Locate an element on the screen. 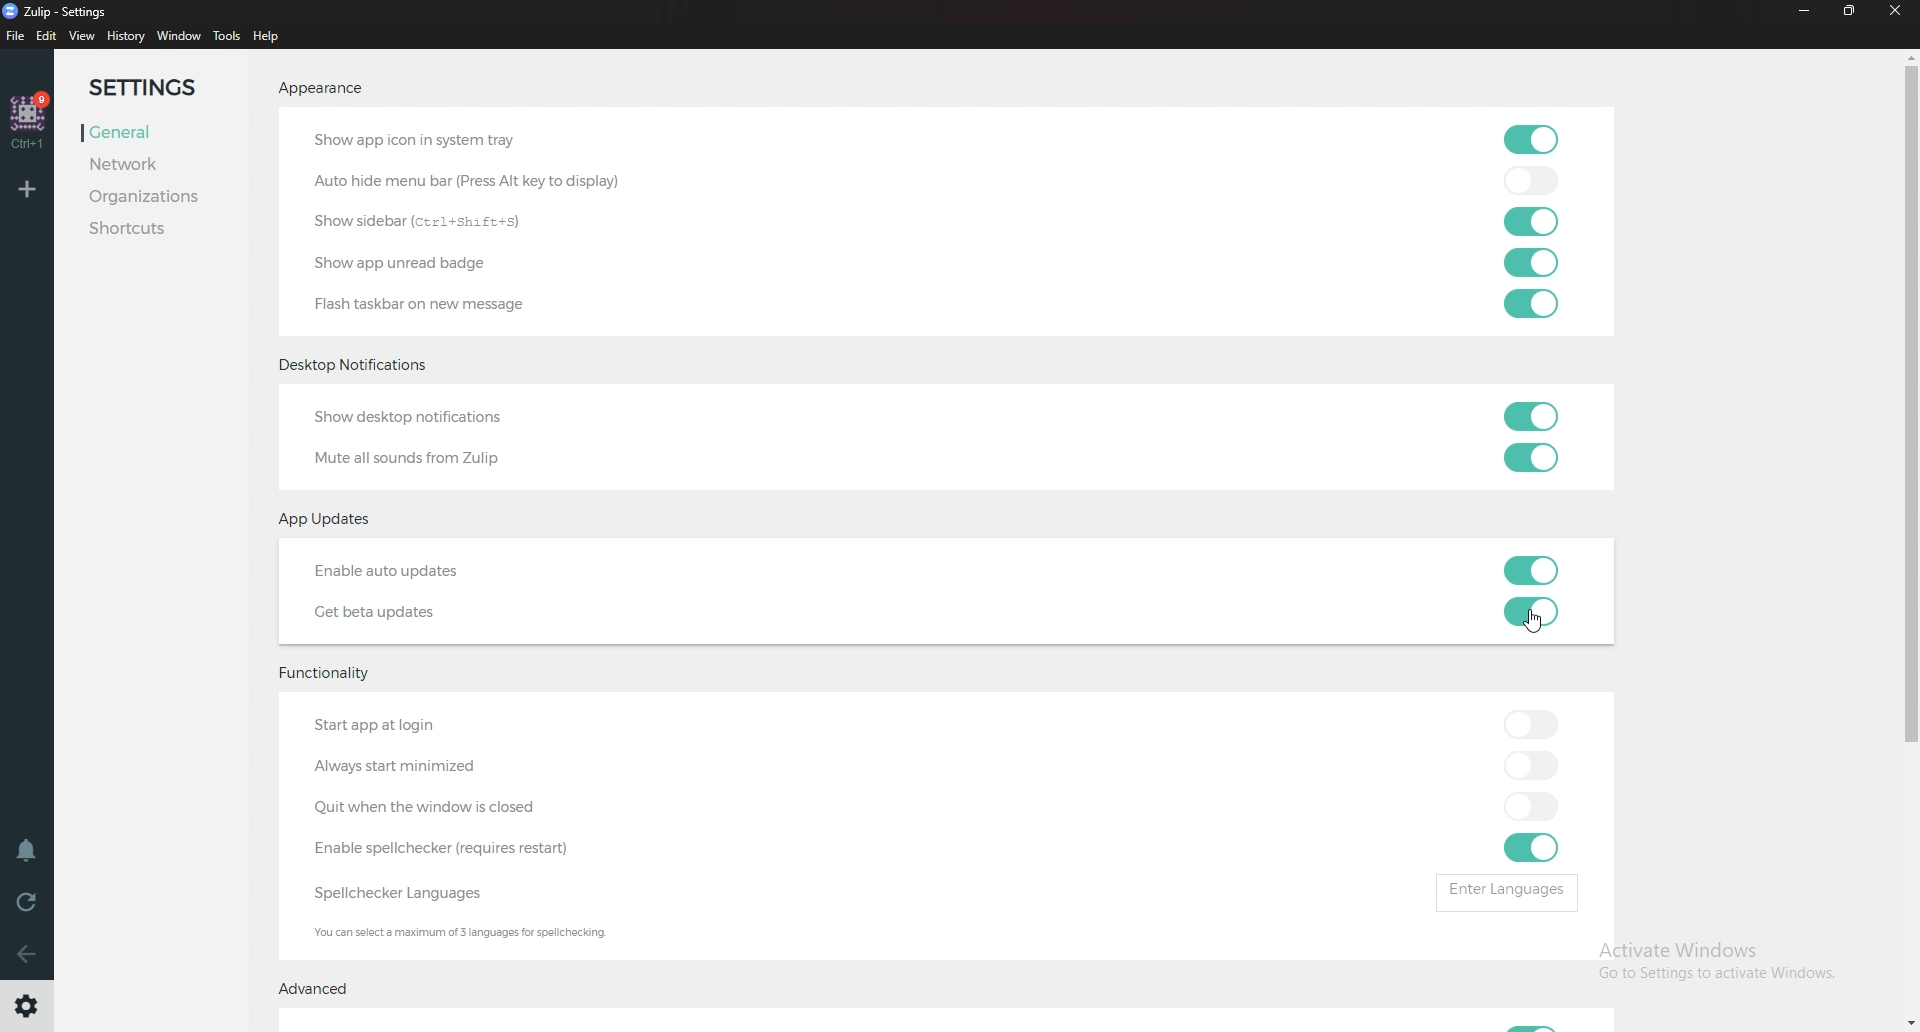 The image size is (1920, 1032). Scroll bar is located at coordinates (1908, 410).